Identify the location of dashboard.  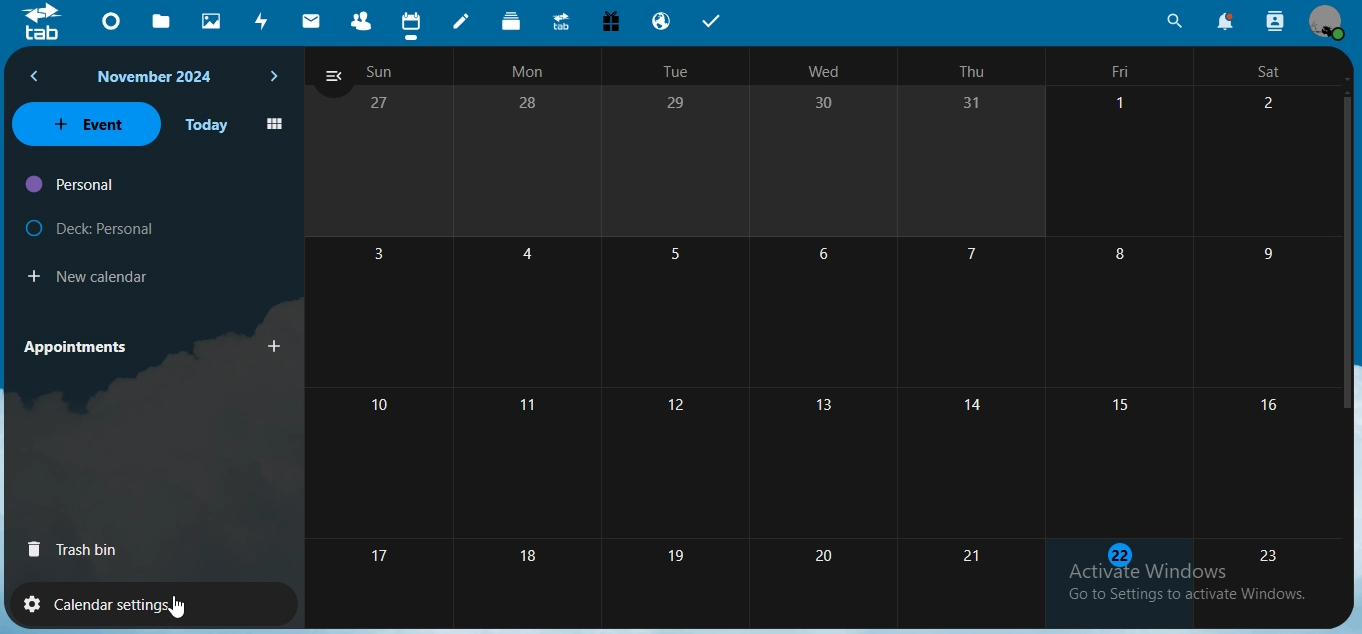
(115, 20).